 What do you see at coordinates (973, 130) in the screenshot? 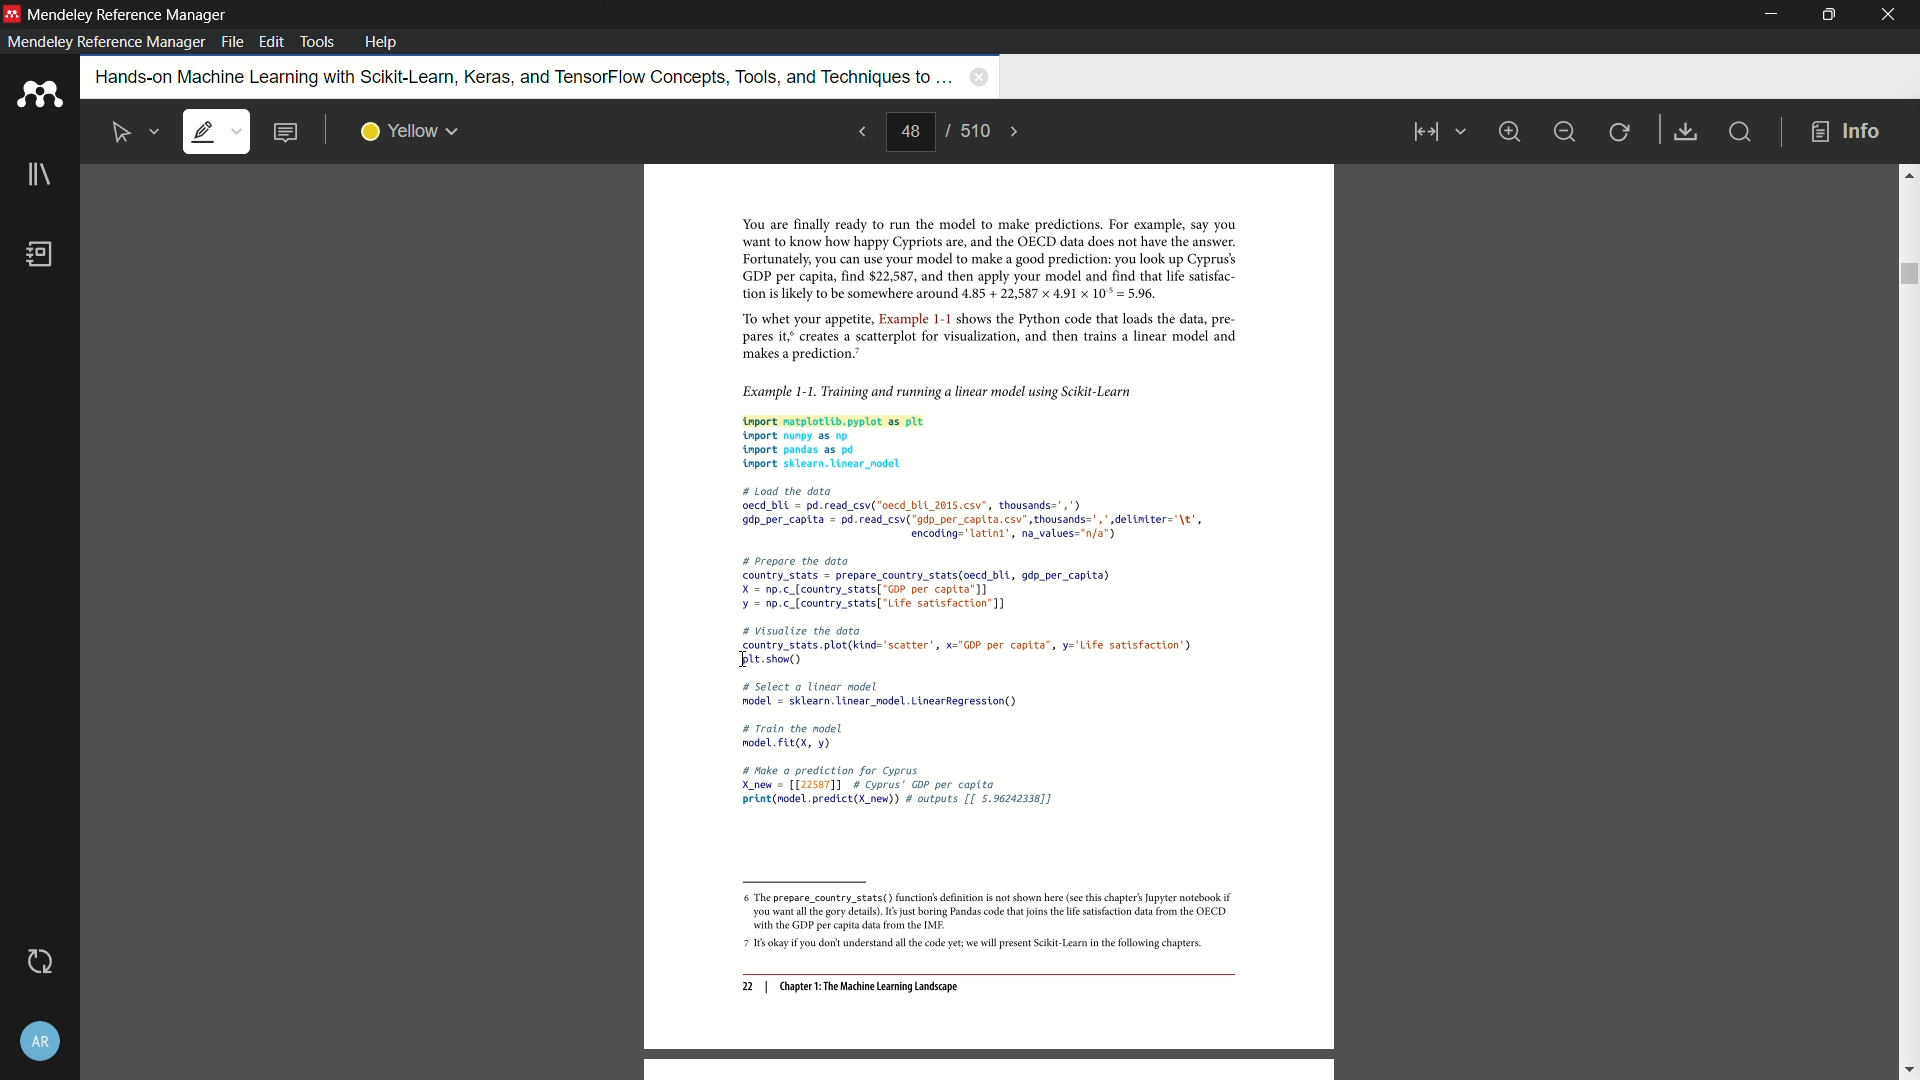
I see `total page` at bounding box center [973, 130].